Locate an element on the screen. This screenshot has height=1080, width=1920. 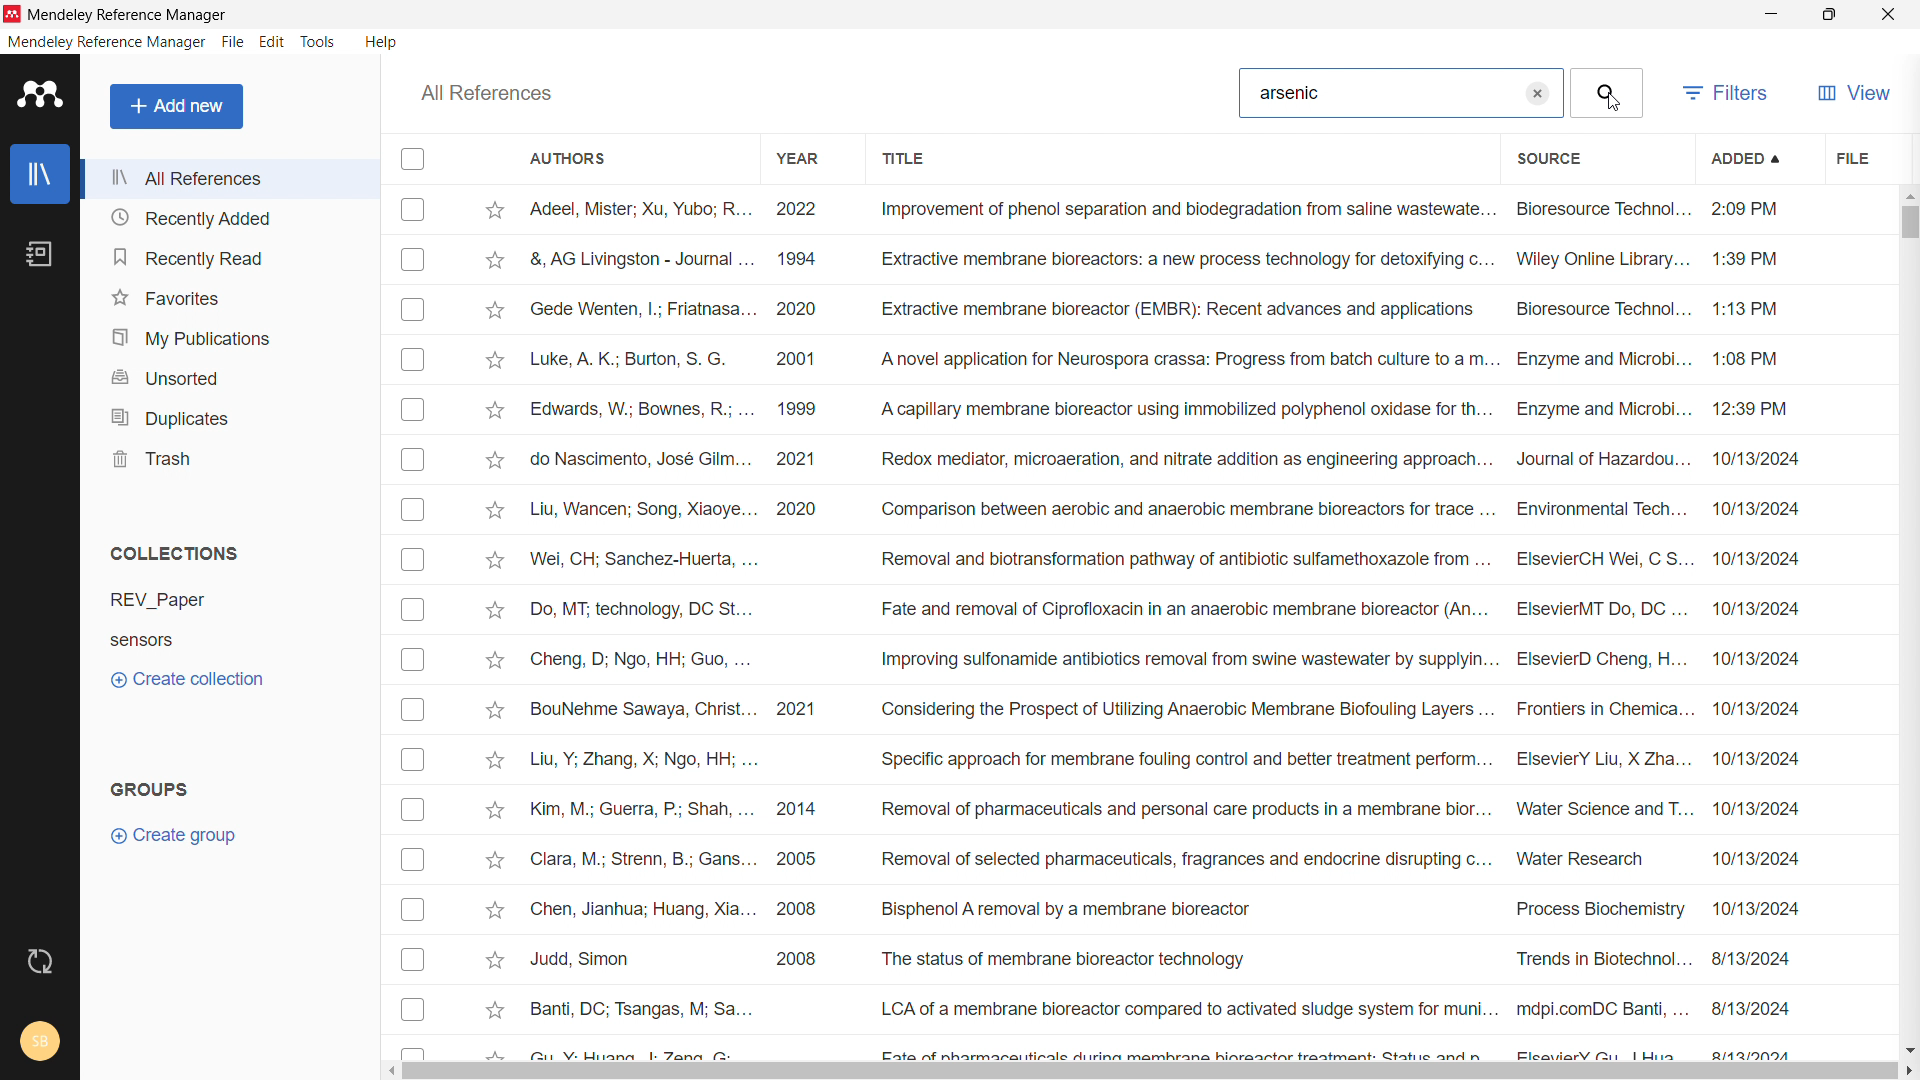
edit is located at coordinates (273, 41).